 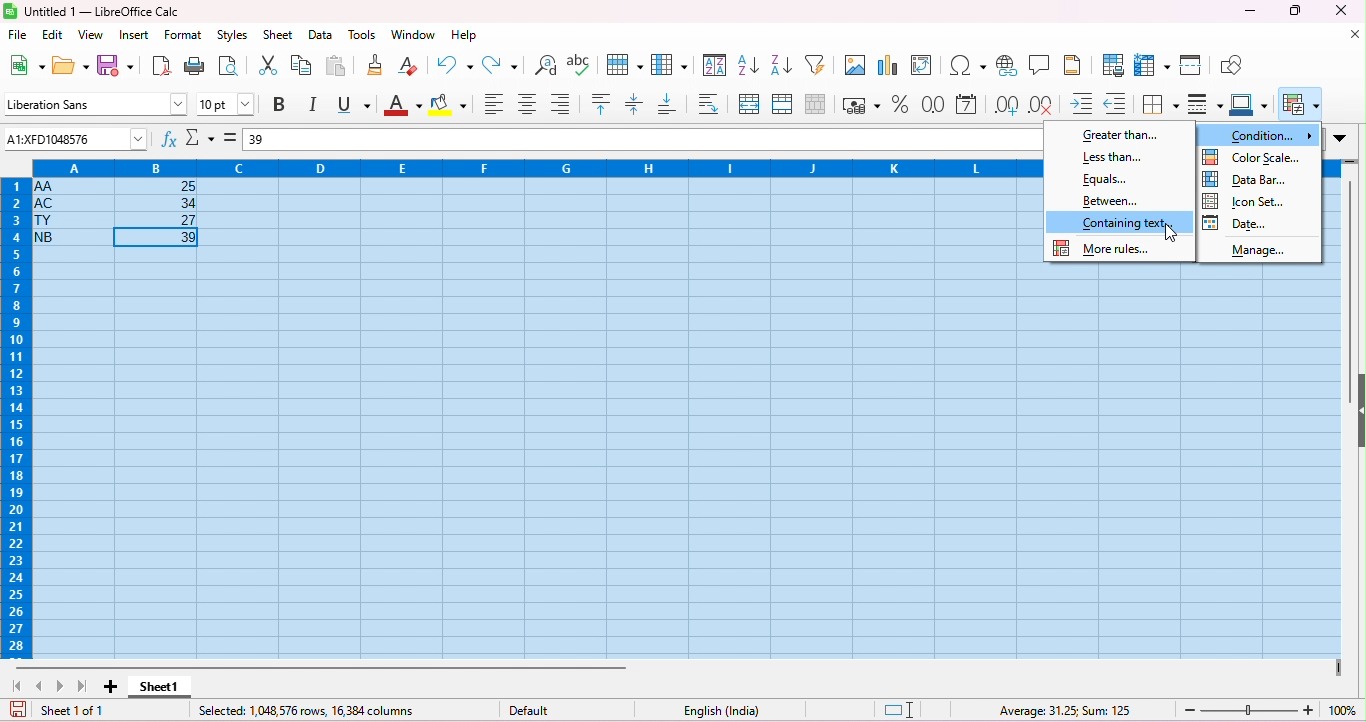 What do you see at coordinates (184, 36) in the screenshot?
I see `format` at bounding box center [184, 36].